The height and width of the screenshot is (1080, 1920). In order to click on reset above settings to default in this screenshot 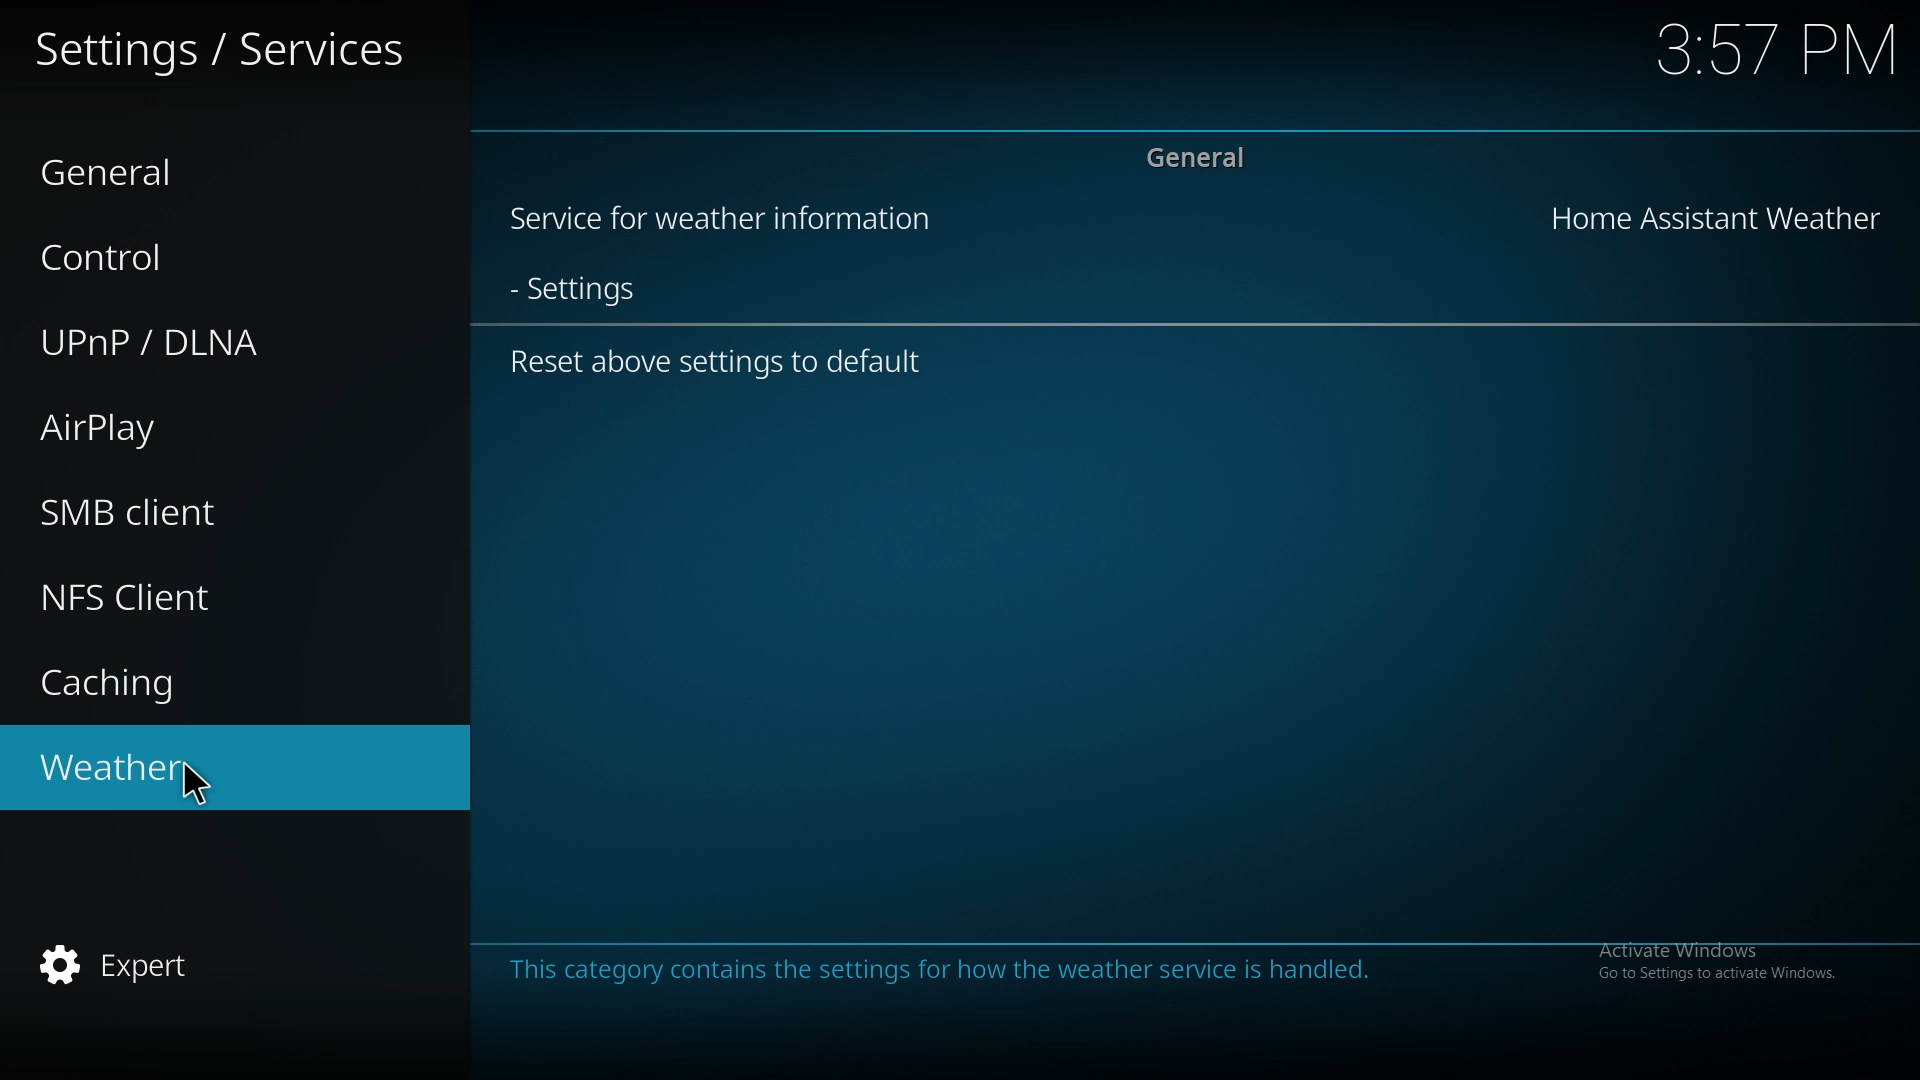, I will do `click(724, 363)`.